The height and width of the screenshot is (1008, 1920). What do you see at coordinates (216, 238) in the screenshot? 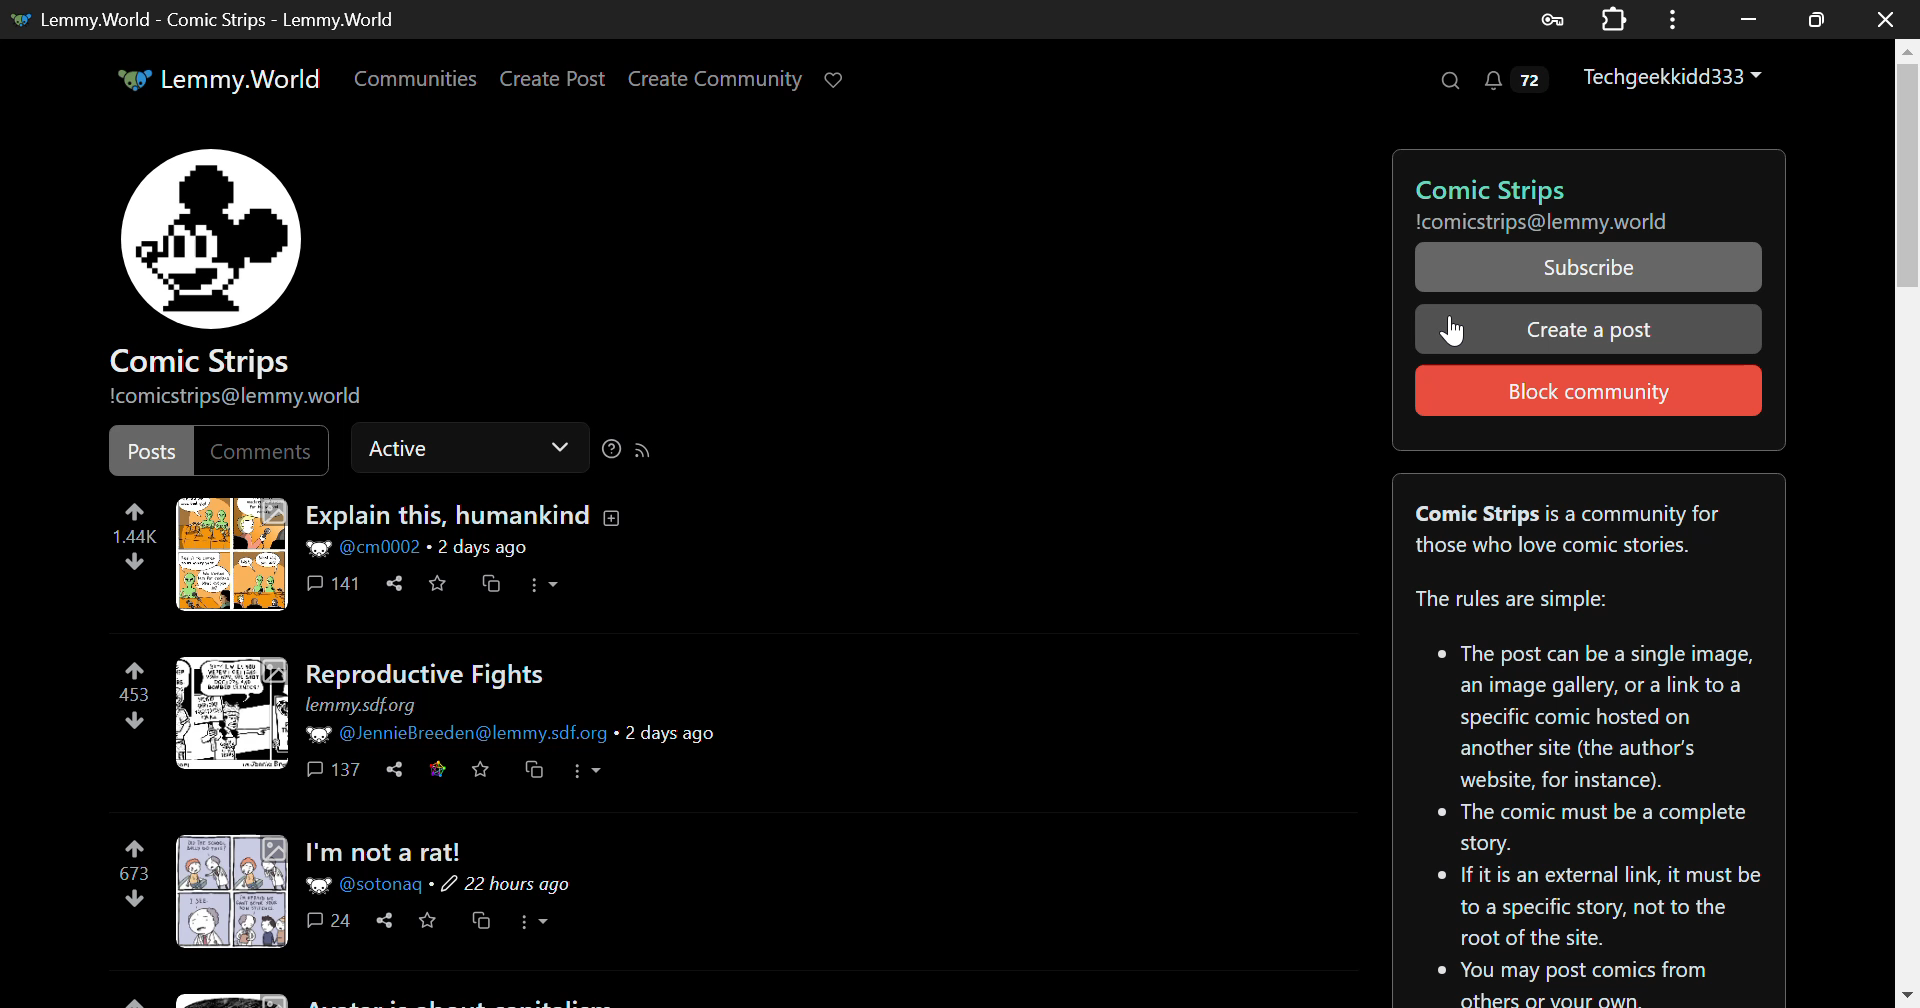
I see `Community PFP` at bounding box center [216, 238].